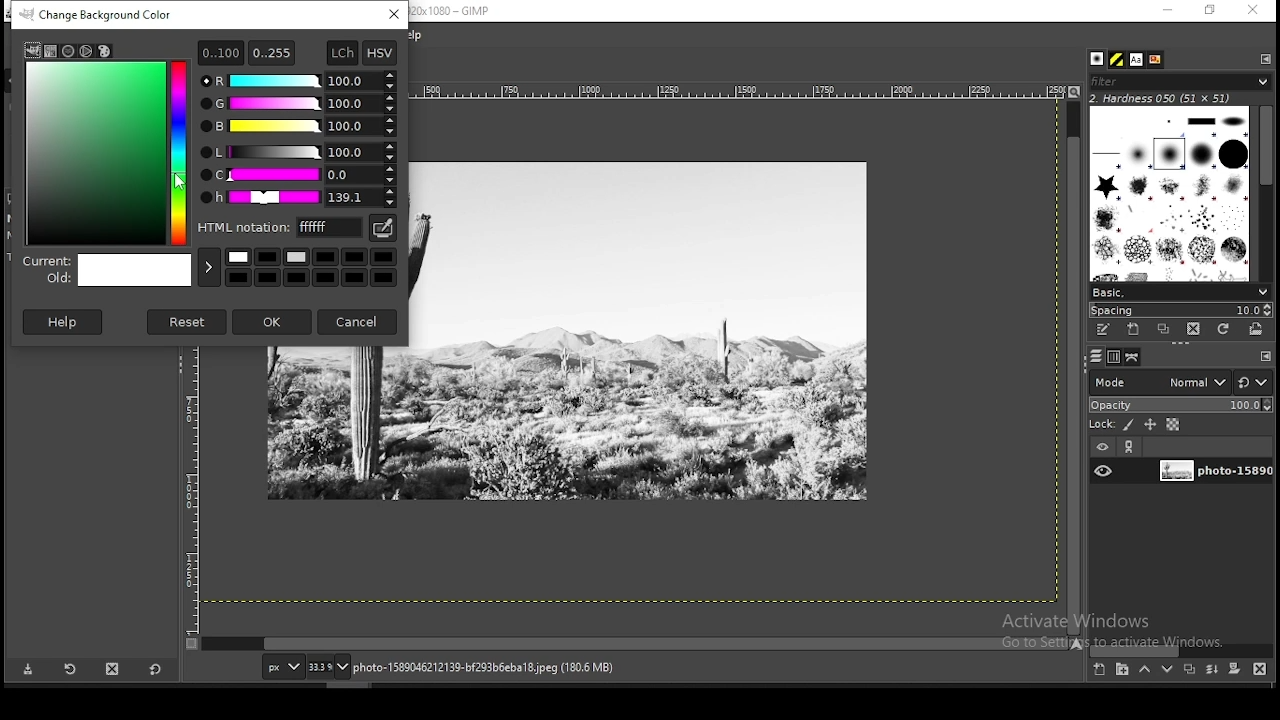 The width and height of the screenshot is (1280, 720). Describe the element at coordinates (380, 53) in the screenshot. I see `hsv` at that location.